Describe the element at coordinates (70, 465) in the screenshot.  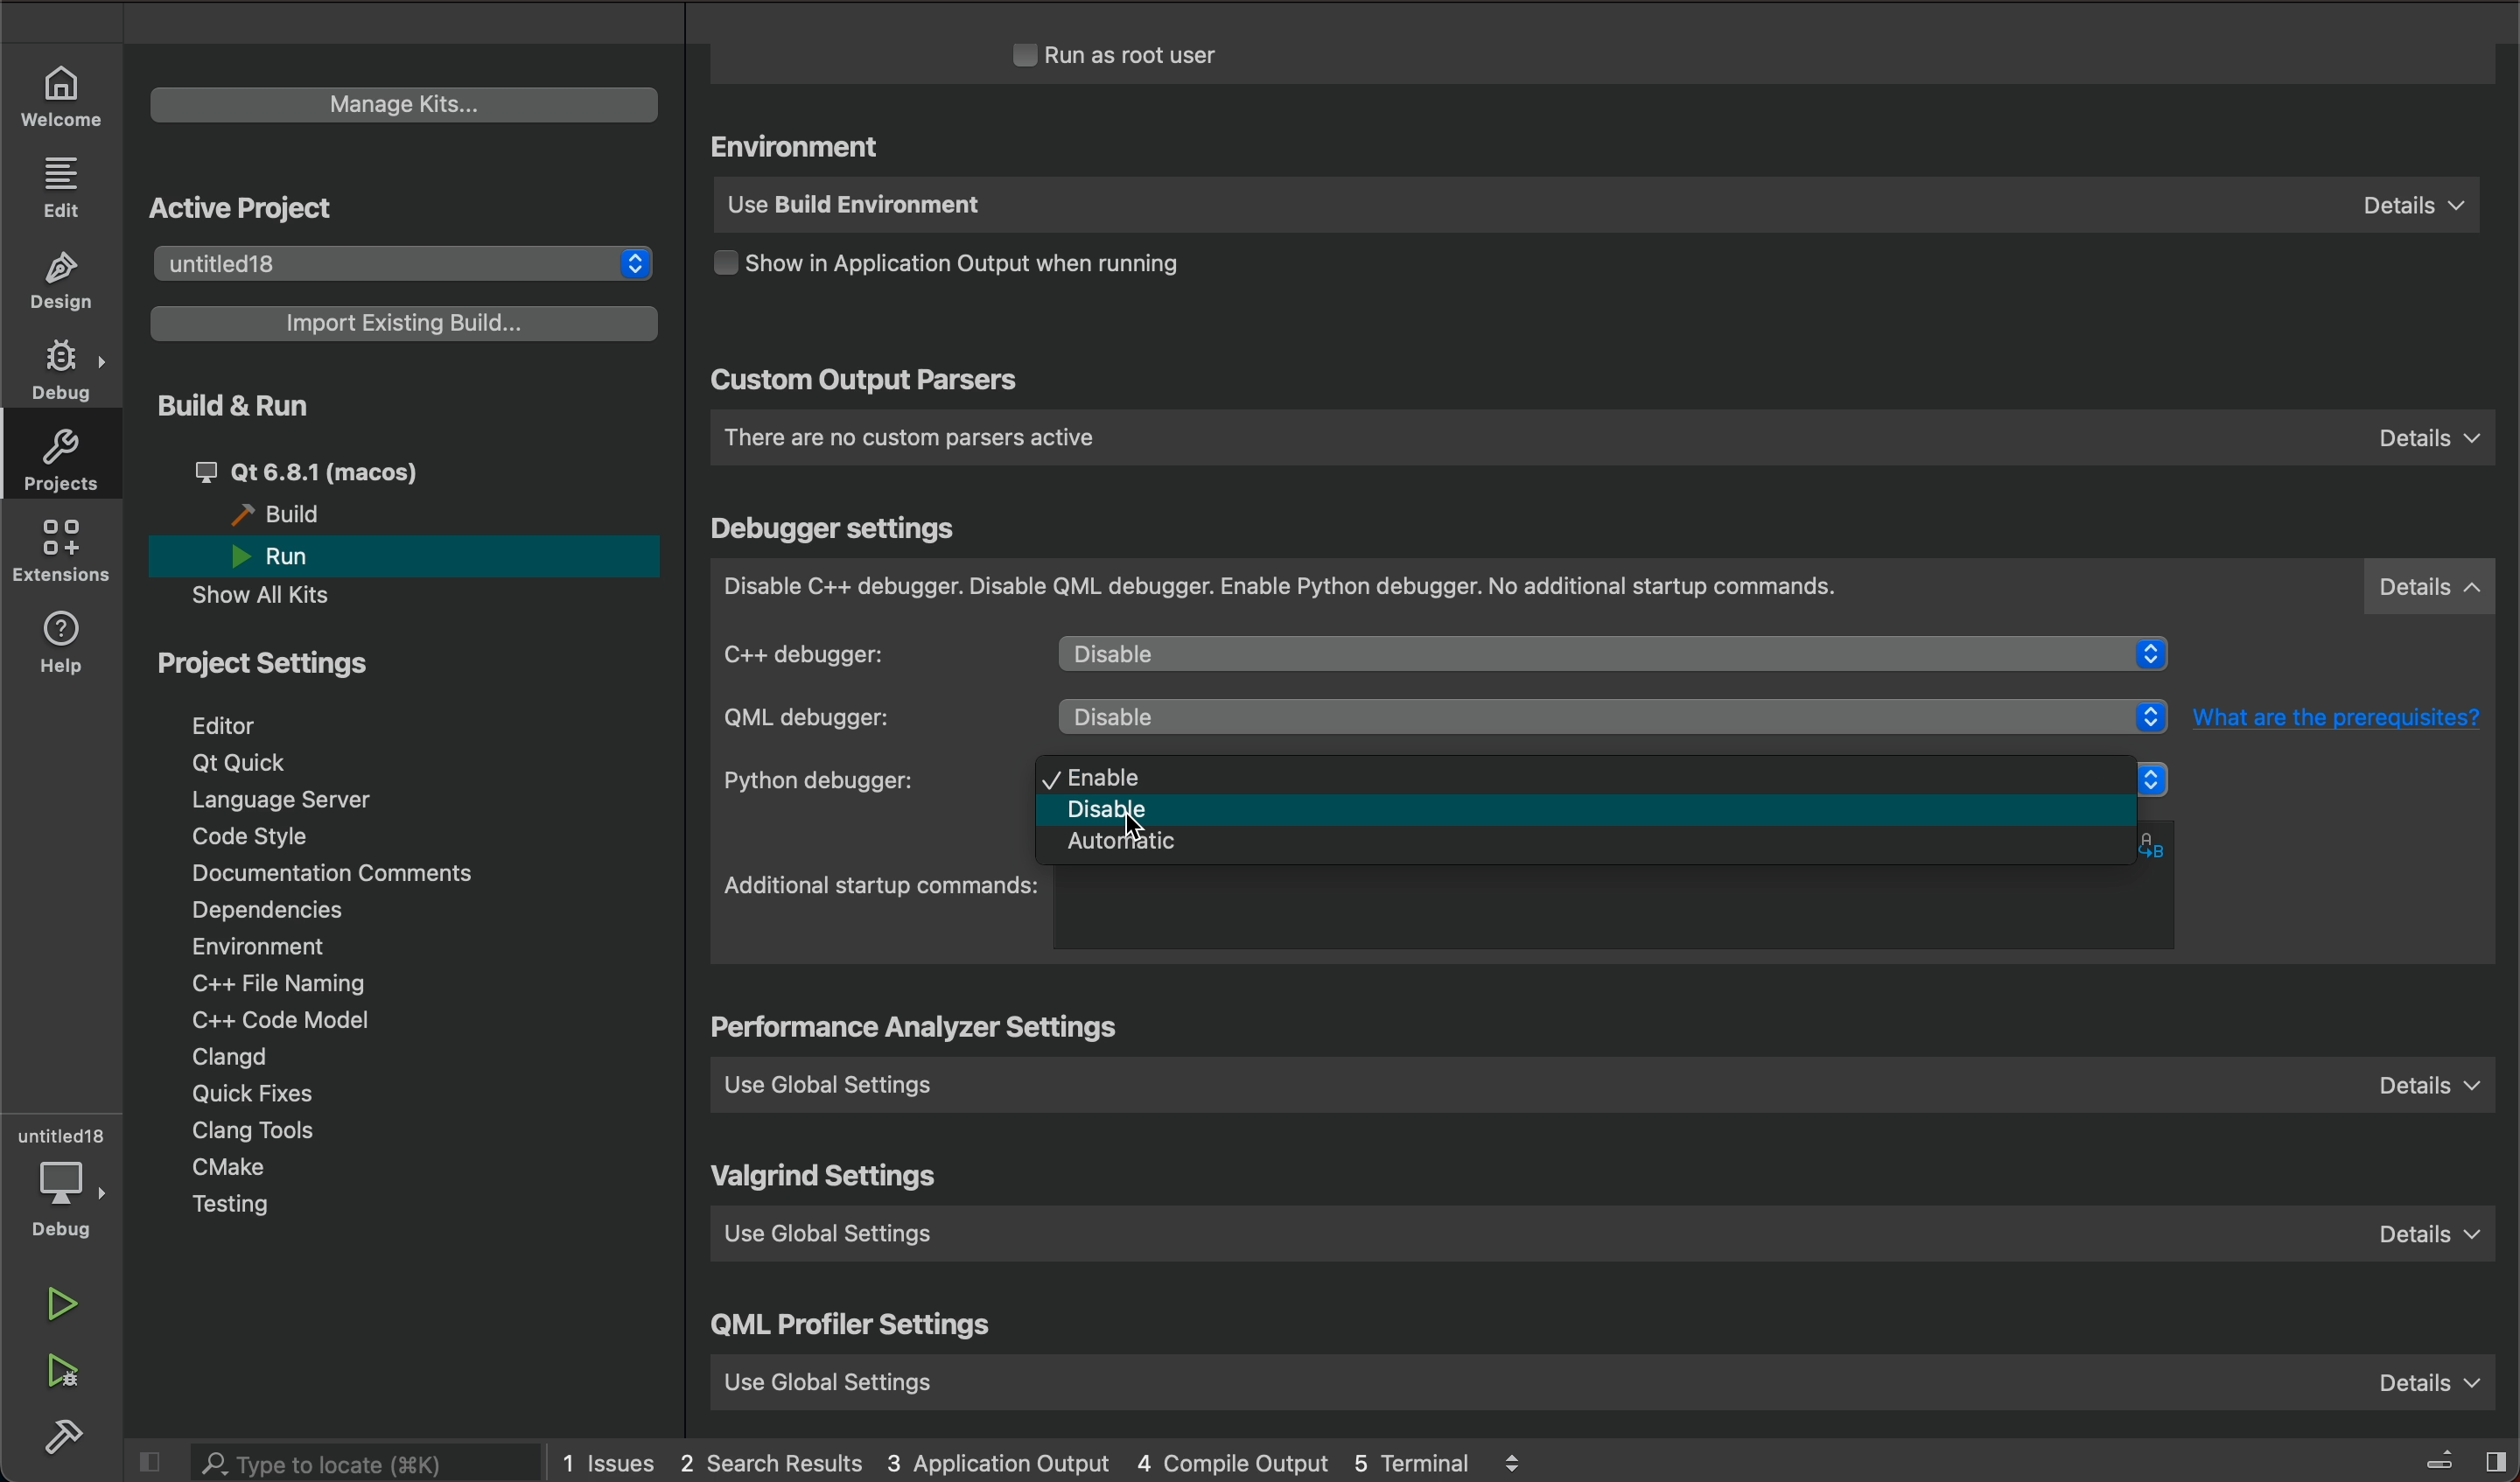
I see `projects` at that location.